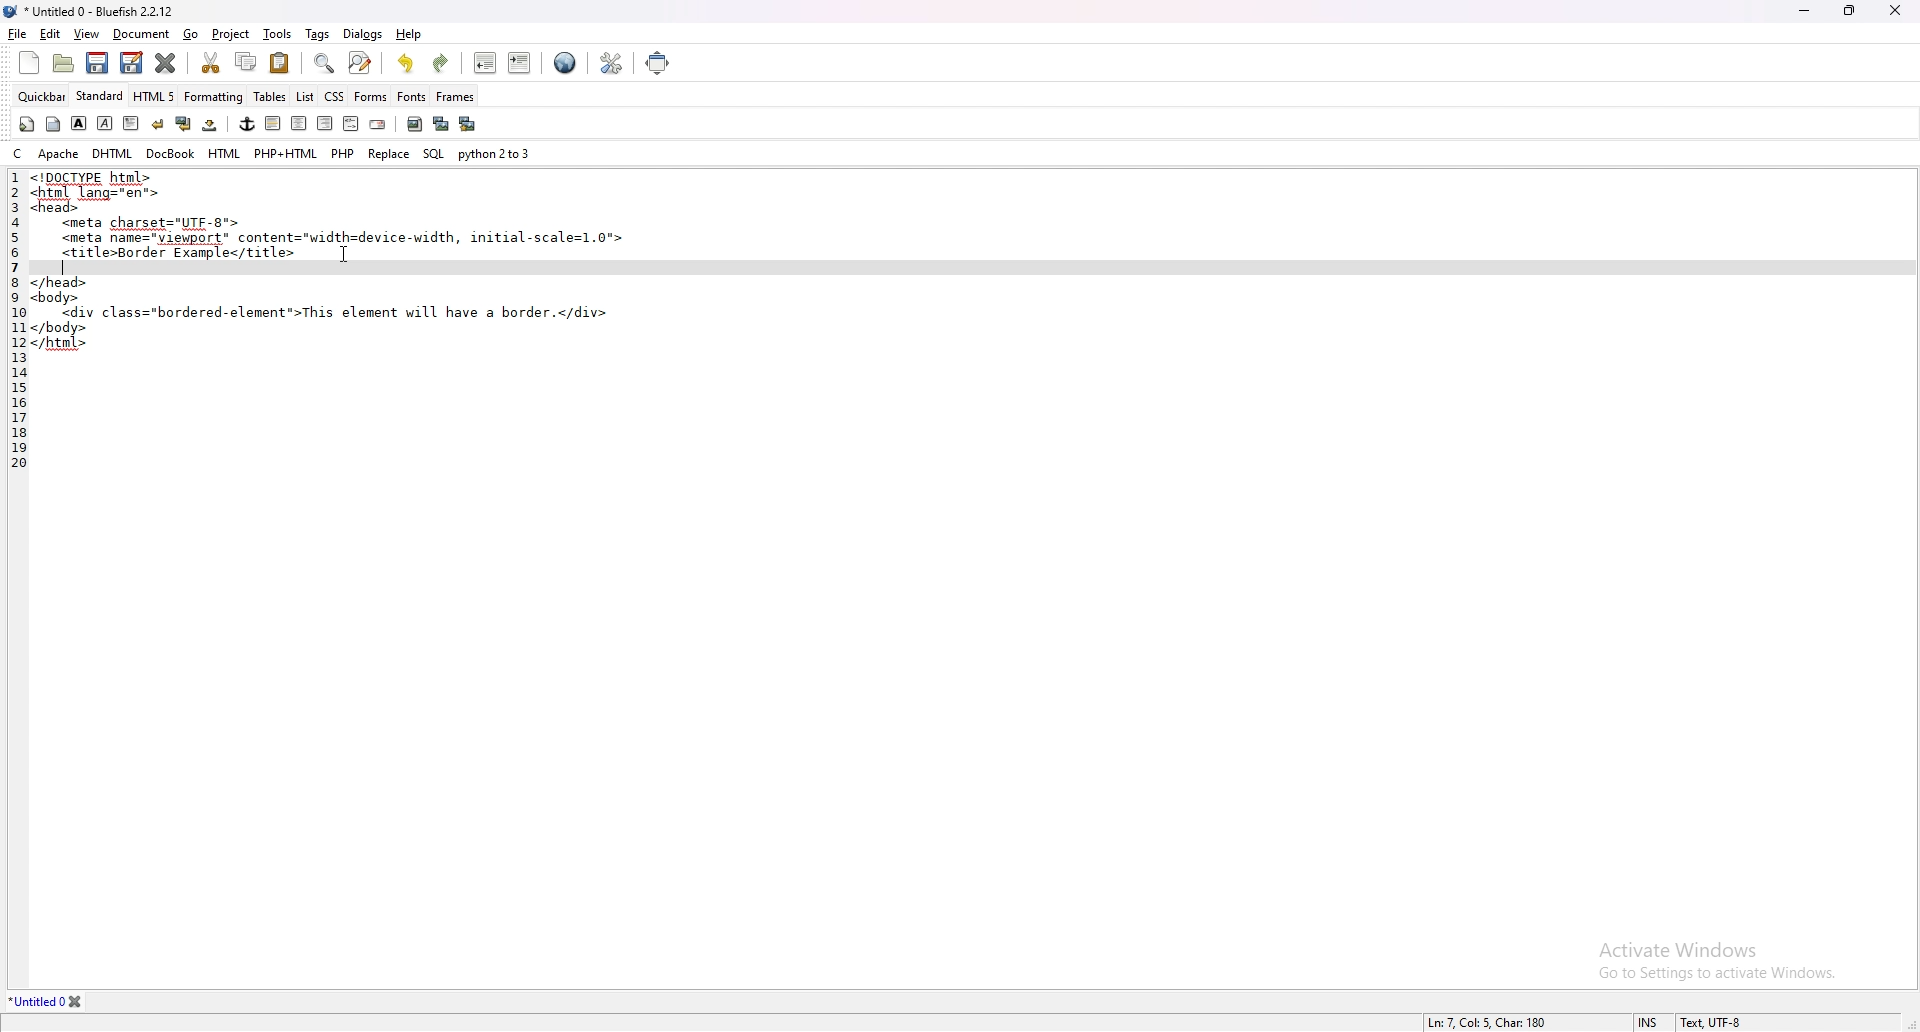 The width and height of the screenshot is (1920, 1032). What do you see at coordinates (190, 34) in the screenshot?
I see `go` at bounding box center [190, 34].